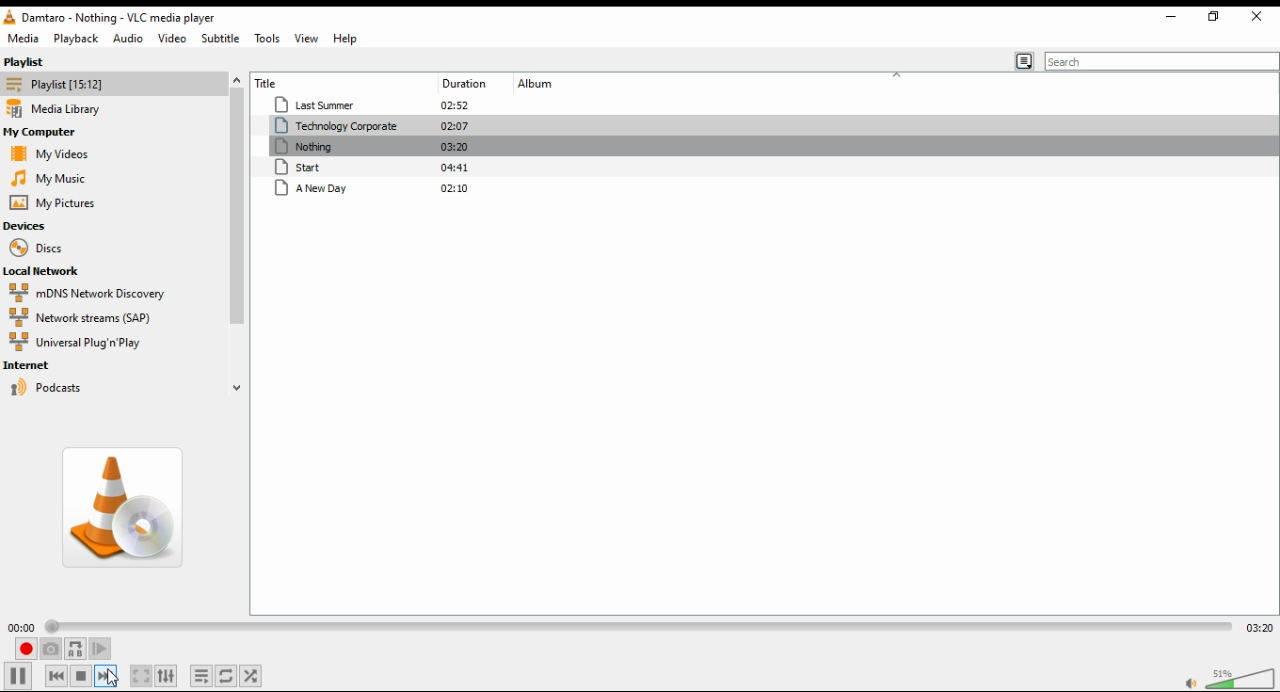 The width and height of the screenshot is (1280, 692). I want to click on playlist, so click(54, 86).